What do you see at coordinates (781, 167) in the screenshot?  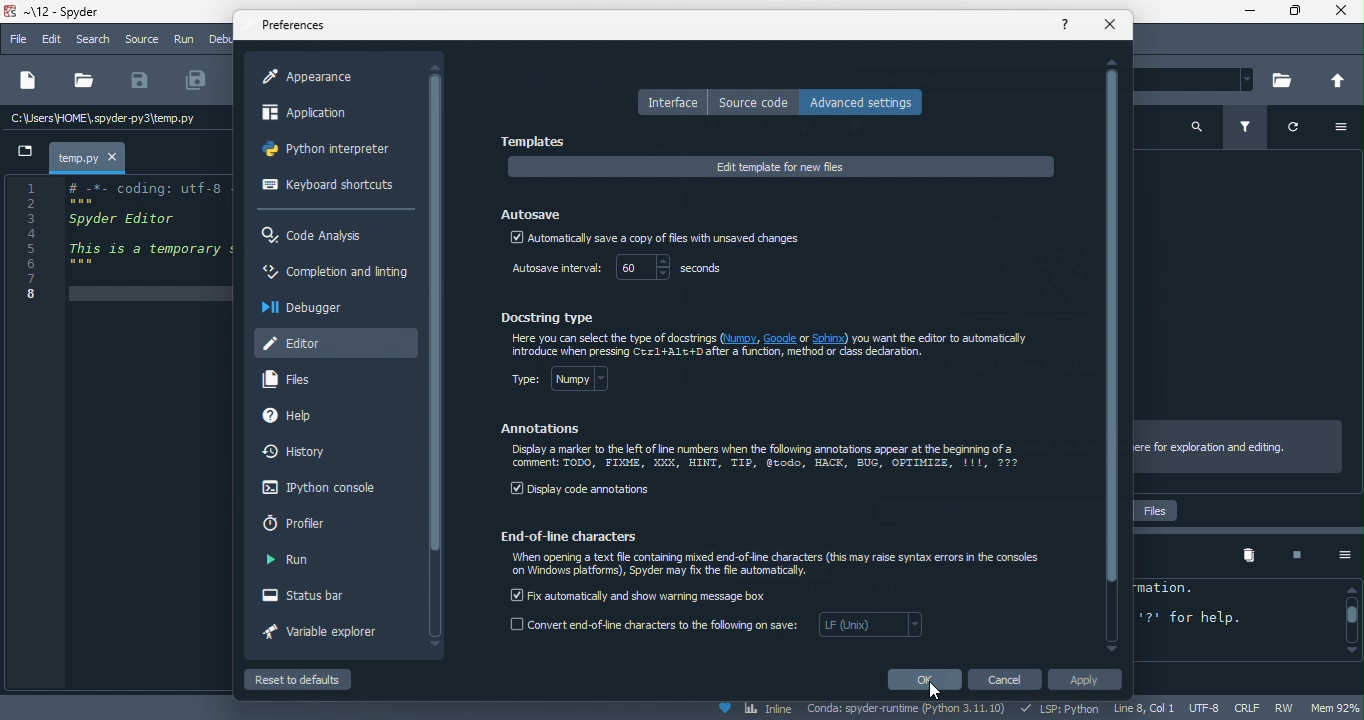 I see `edit template` at bounding box center [781, 167].